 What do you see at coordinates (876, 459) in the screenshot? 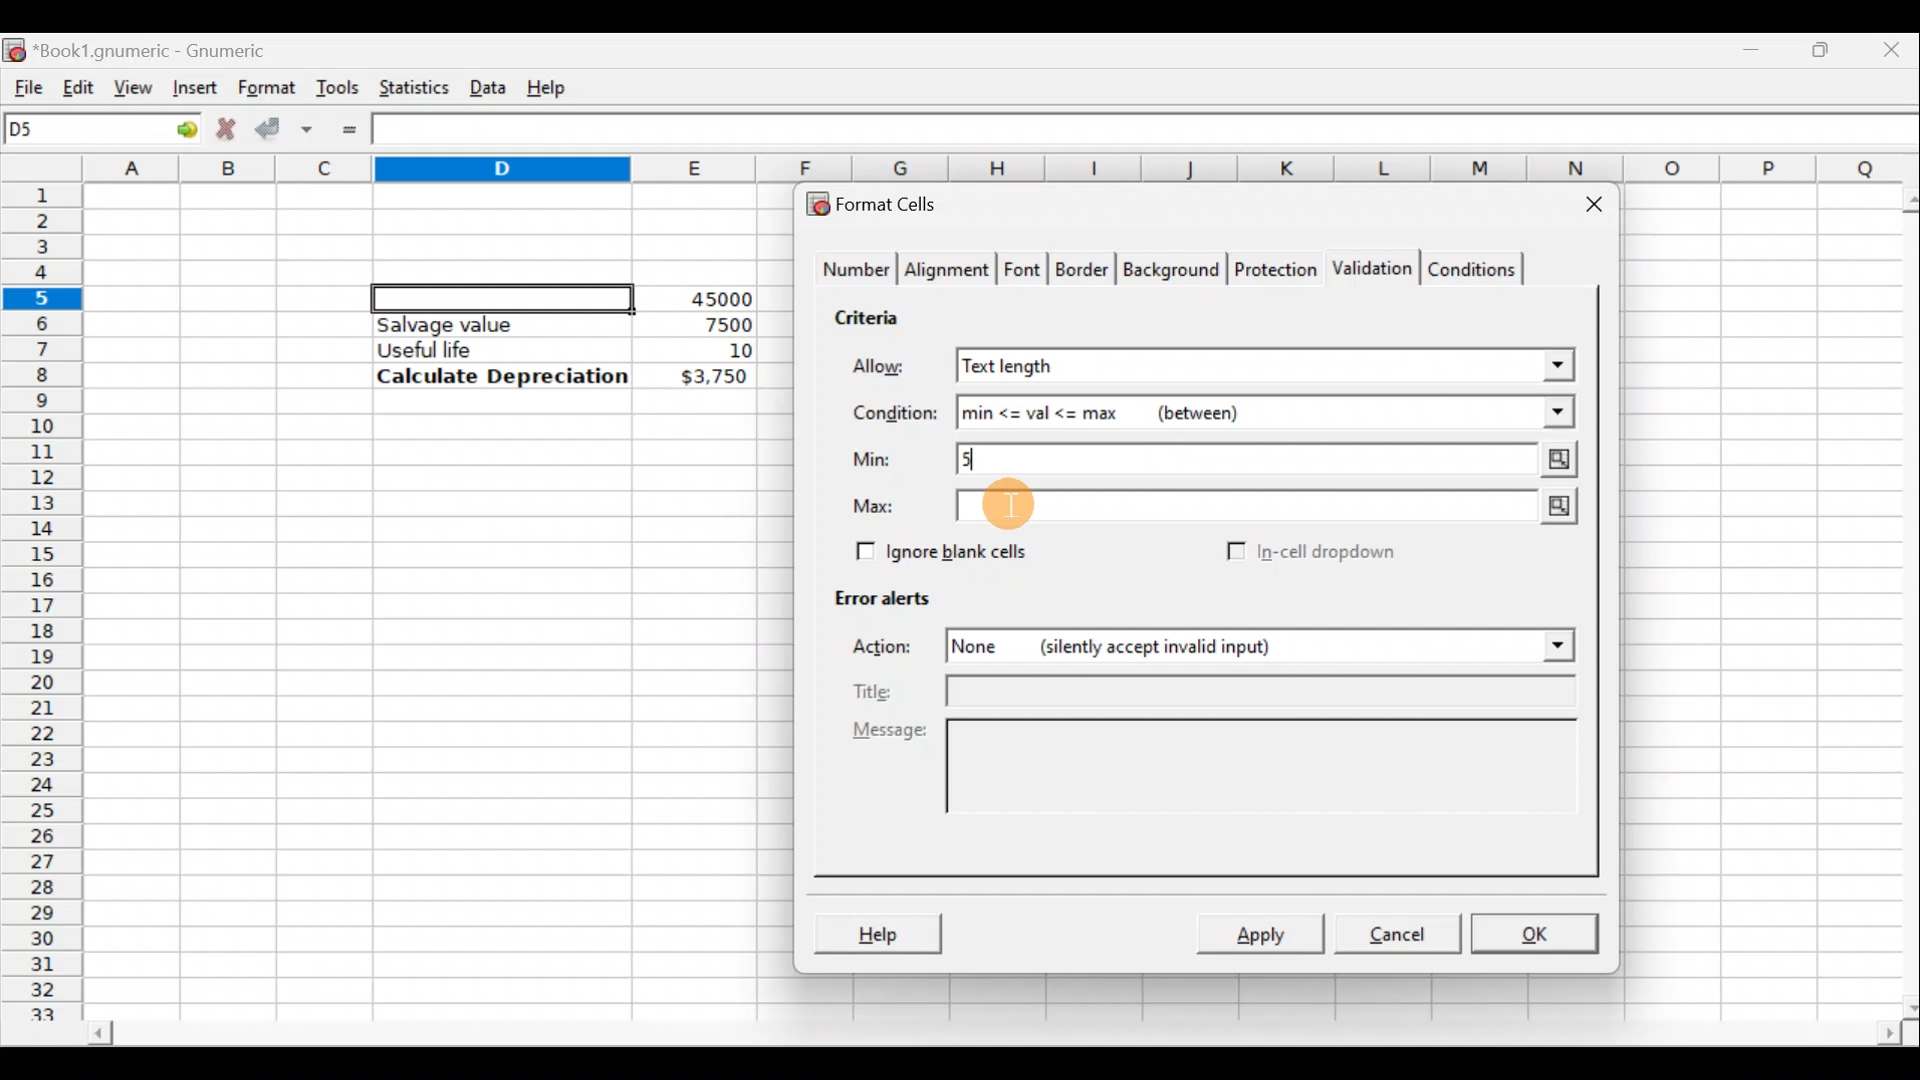
I see `Min` at bounding box center [876, 459].